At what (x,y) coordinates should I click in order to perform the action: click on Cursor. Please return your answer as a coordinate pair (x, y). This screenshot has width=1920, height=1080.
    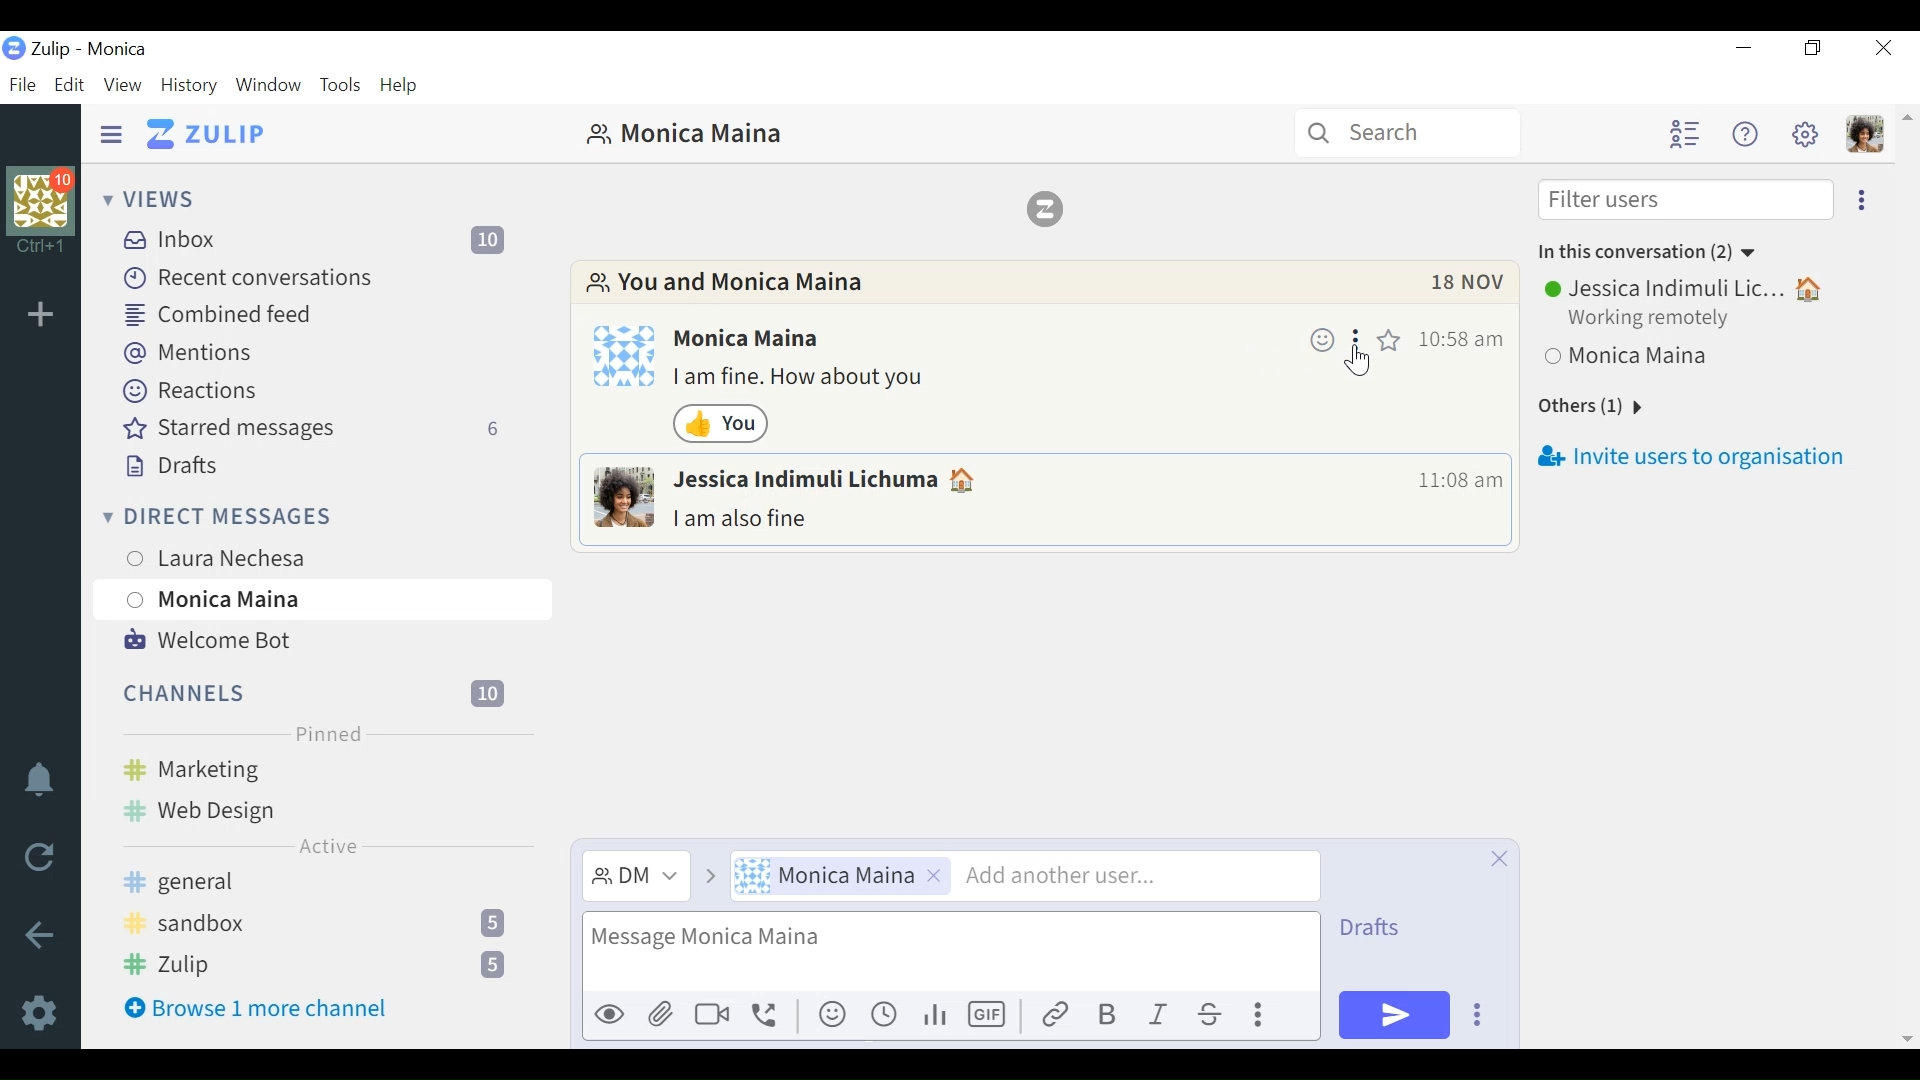
    Looking at the image, I should click on (1364, 363).